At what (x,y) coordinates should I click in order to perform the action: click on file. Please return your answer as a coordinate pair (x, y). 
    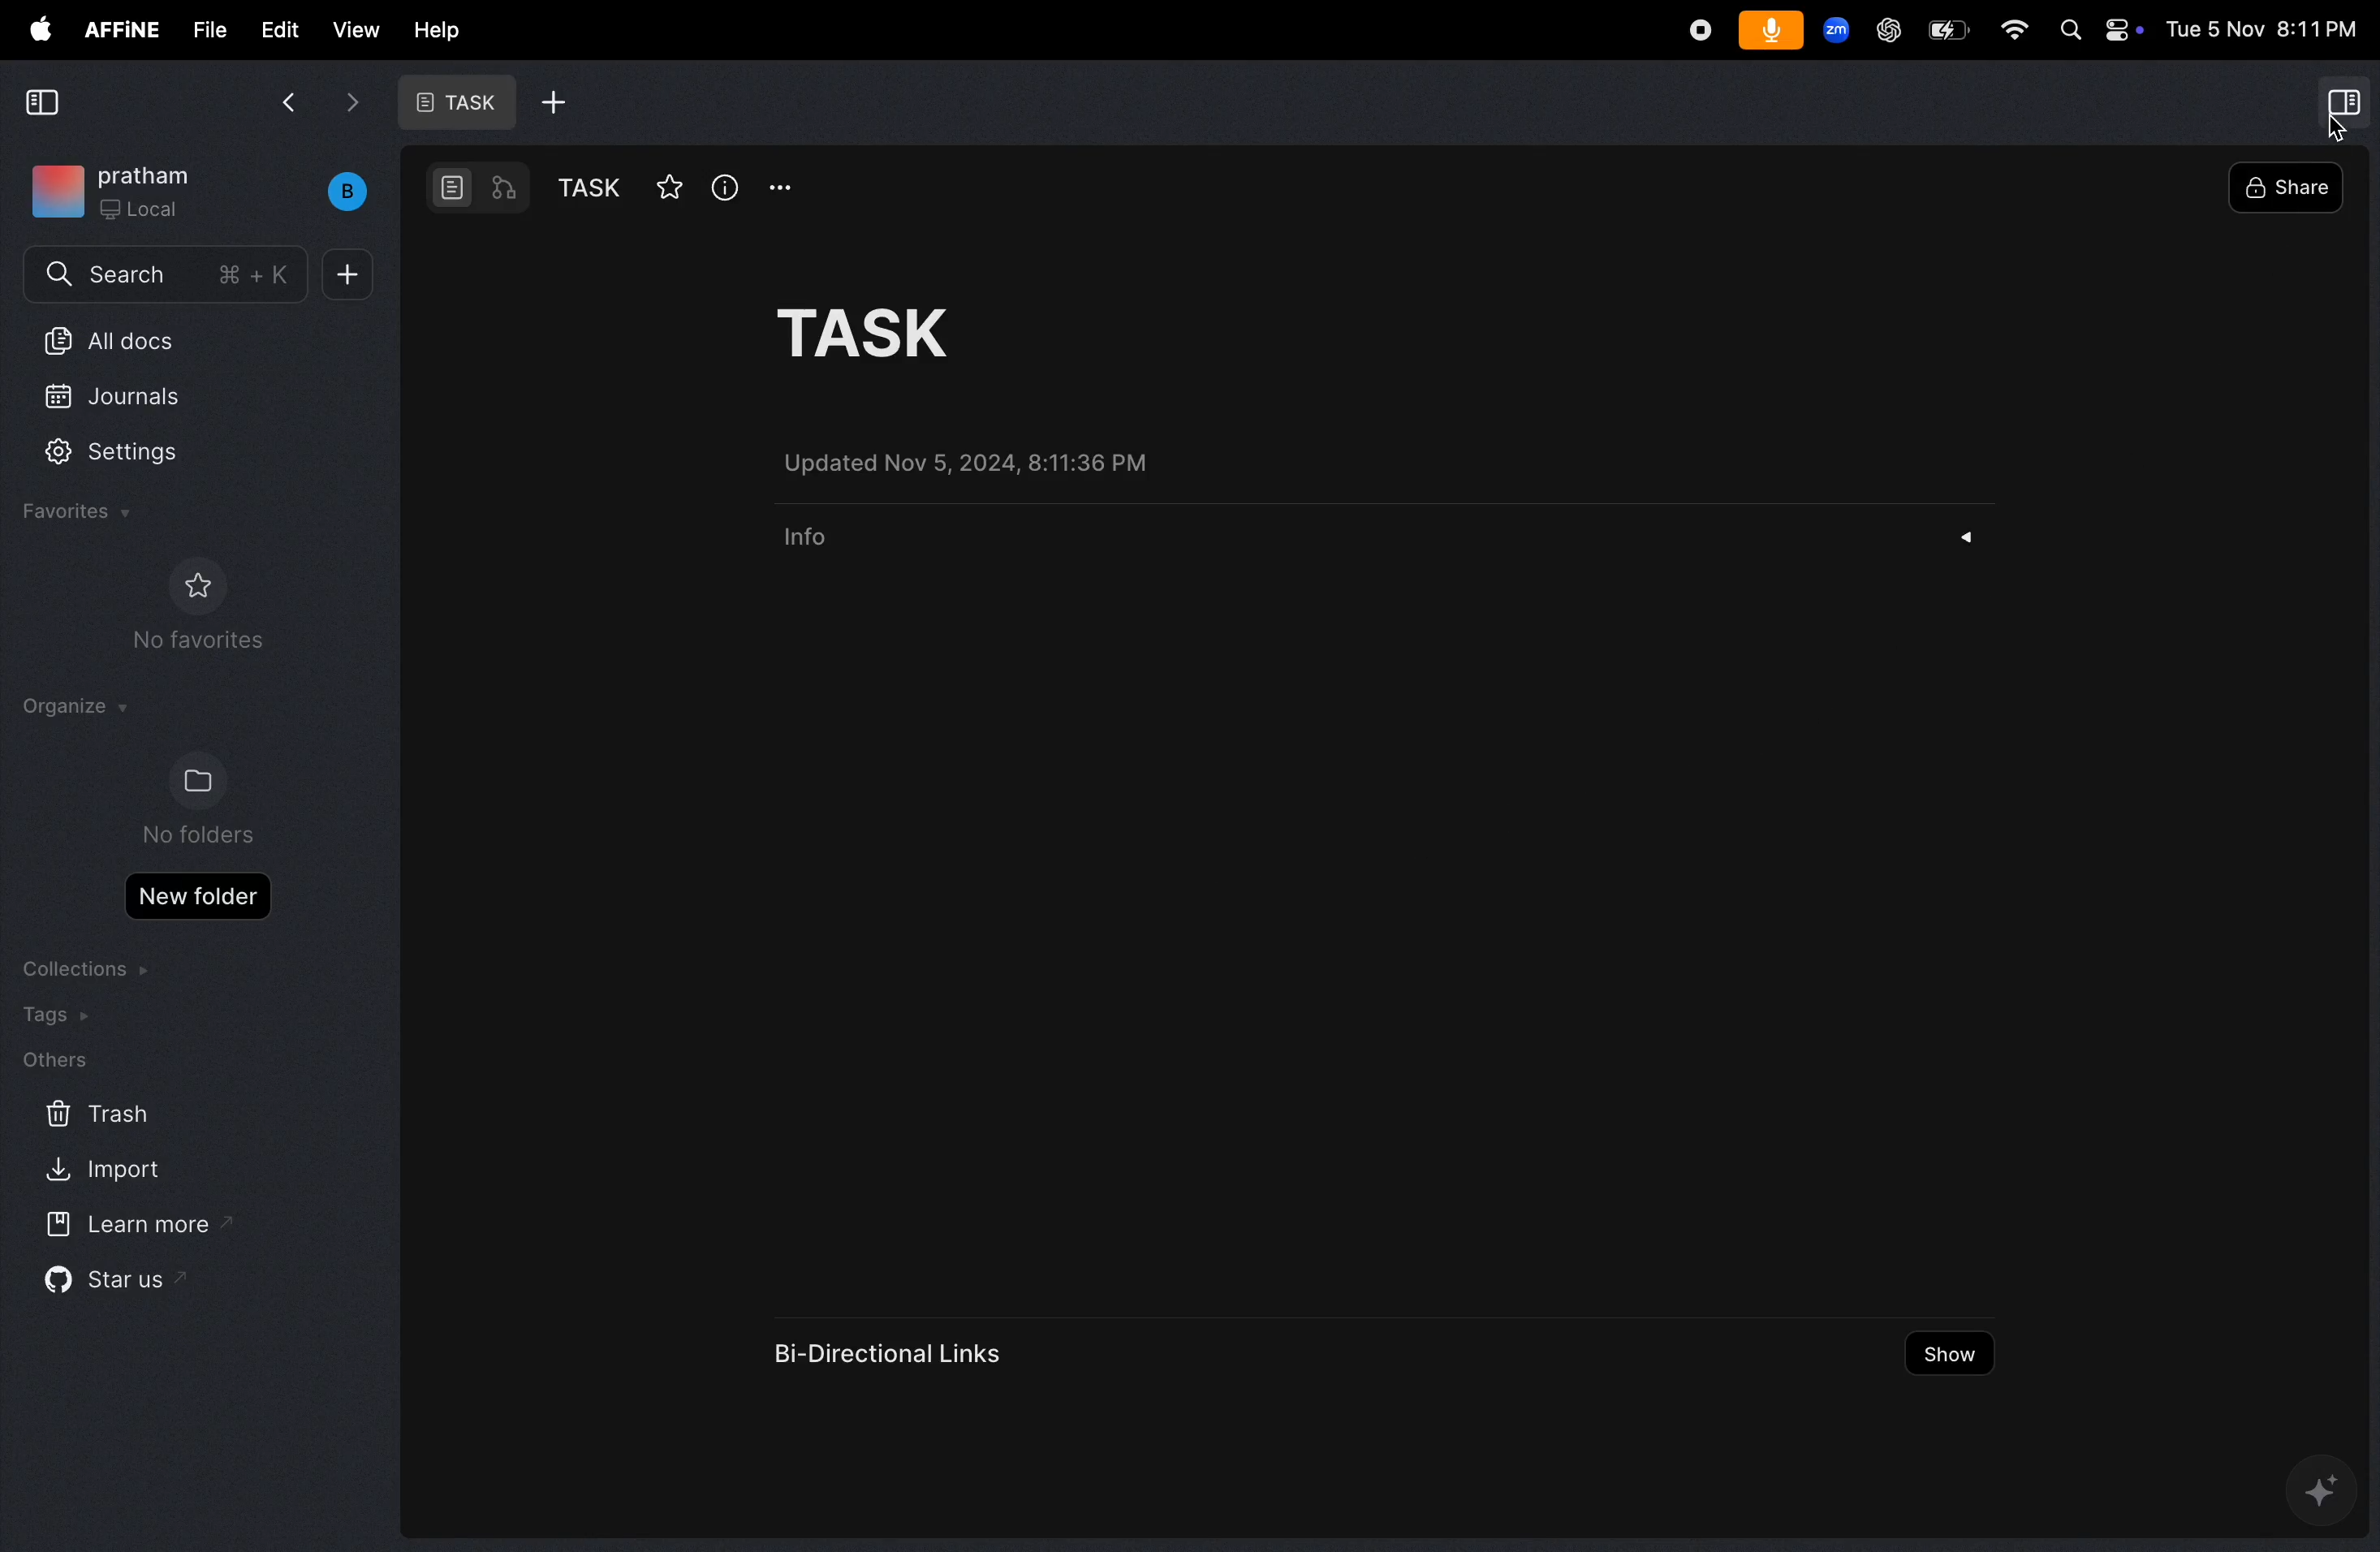
    Looking at the image, I should click on (201, 28).